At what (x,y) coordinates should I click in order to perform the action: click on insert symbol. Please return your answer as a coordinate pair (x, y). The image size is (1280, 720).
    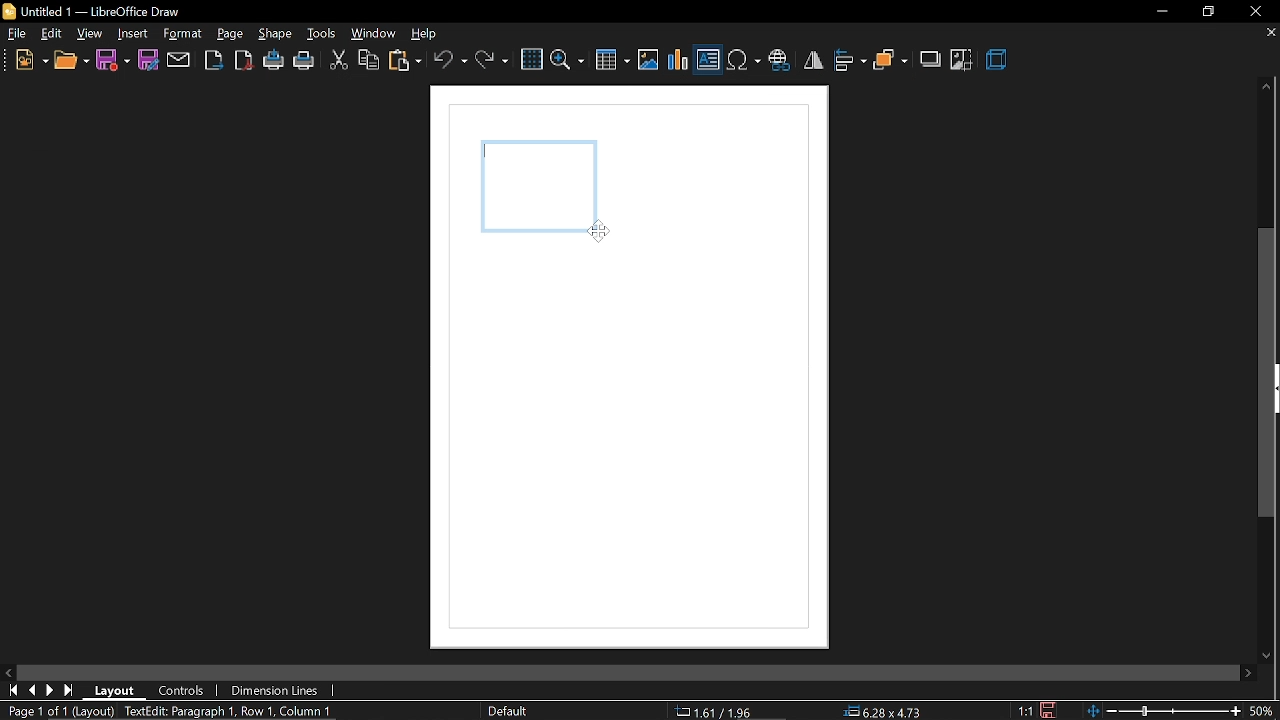
    Looking at the image, I should click on (743, 61).